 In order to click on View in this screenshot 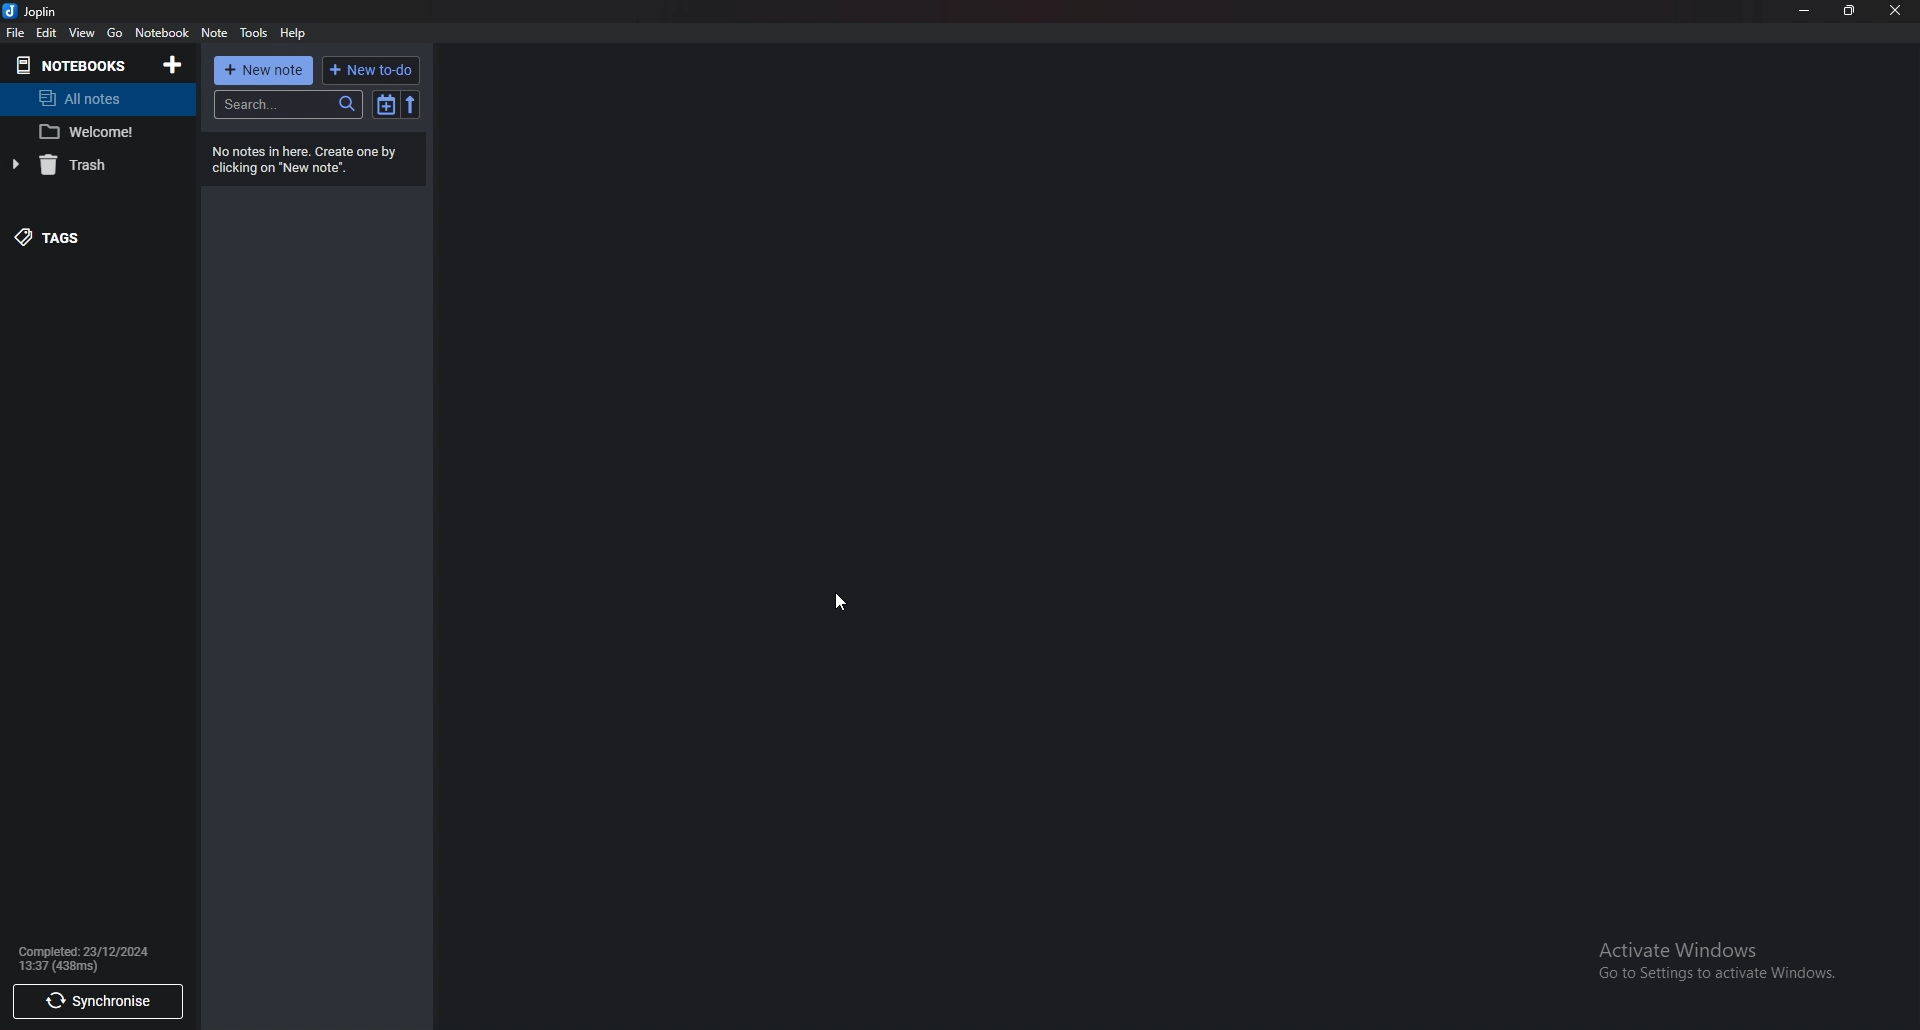, I will do `click(83, 32)`.